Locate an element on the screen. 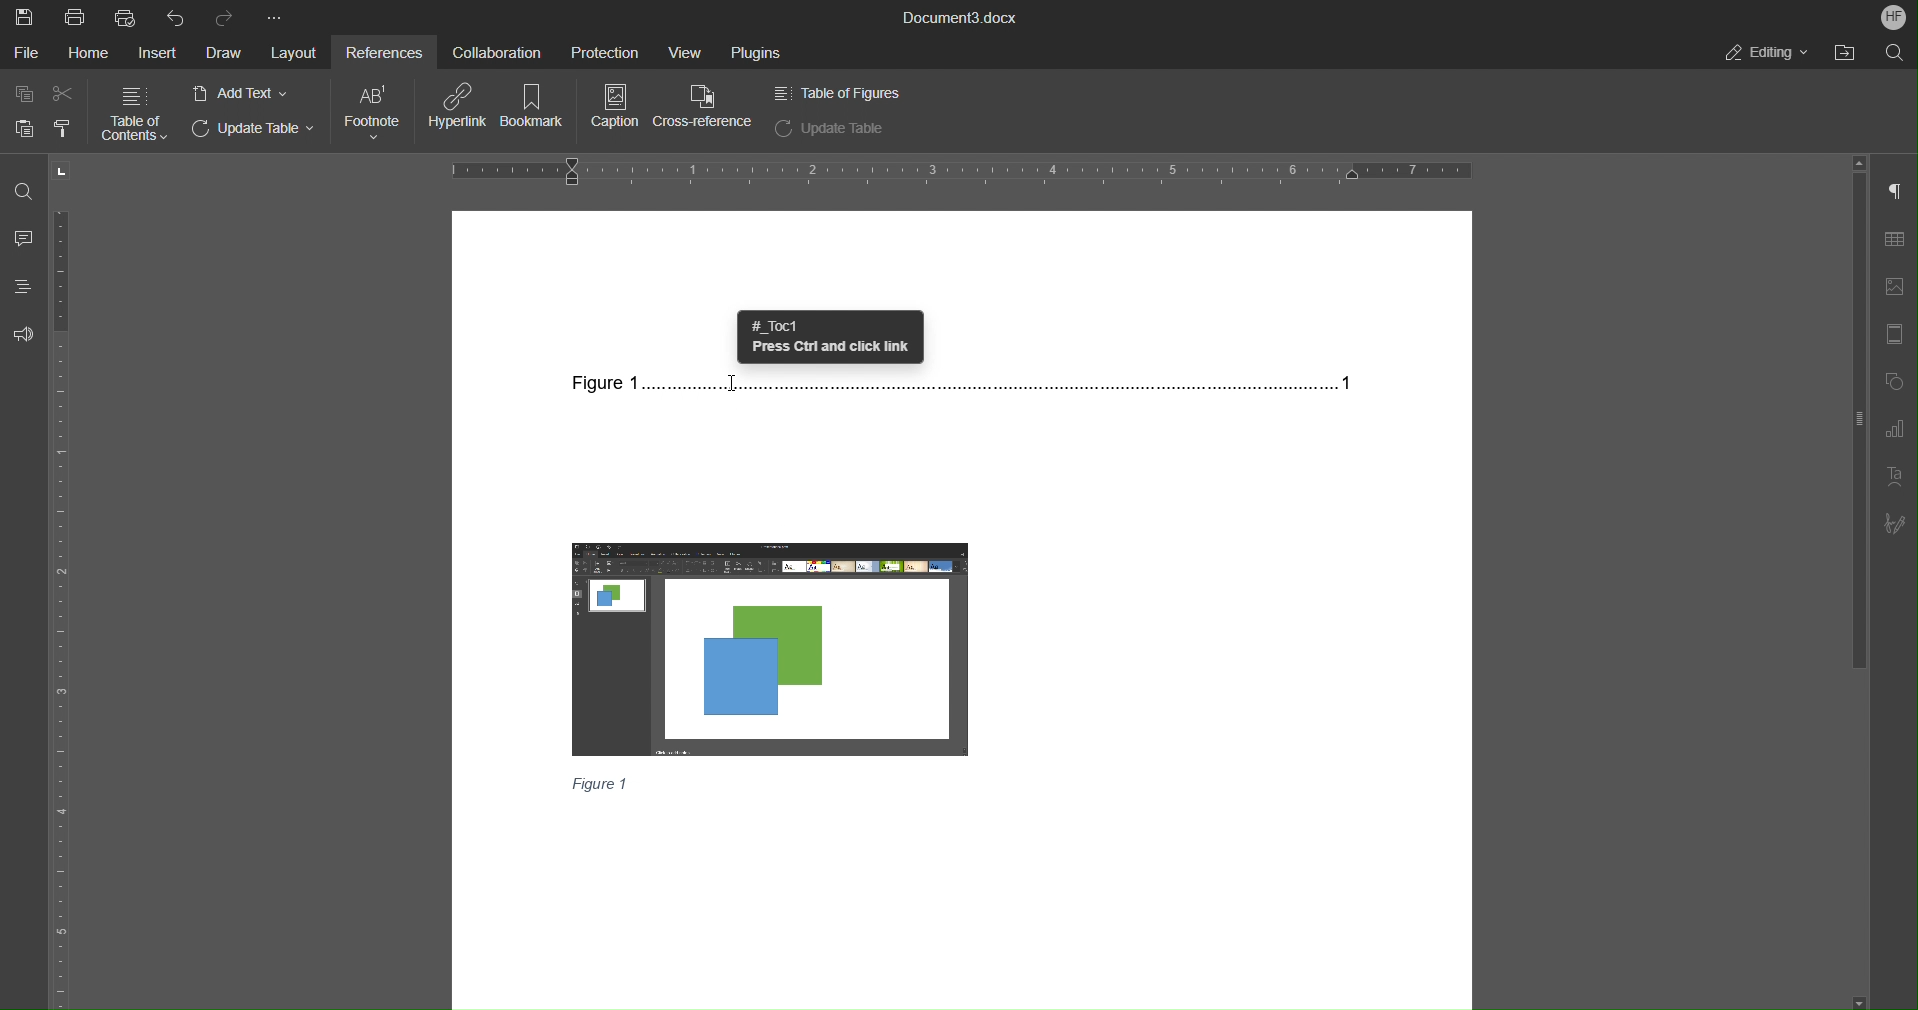  Redo is located at coordinates (227, 15).